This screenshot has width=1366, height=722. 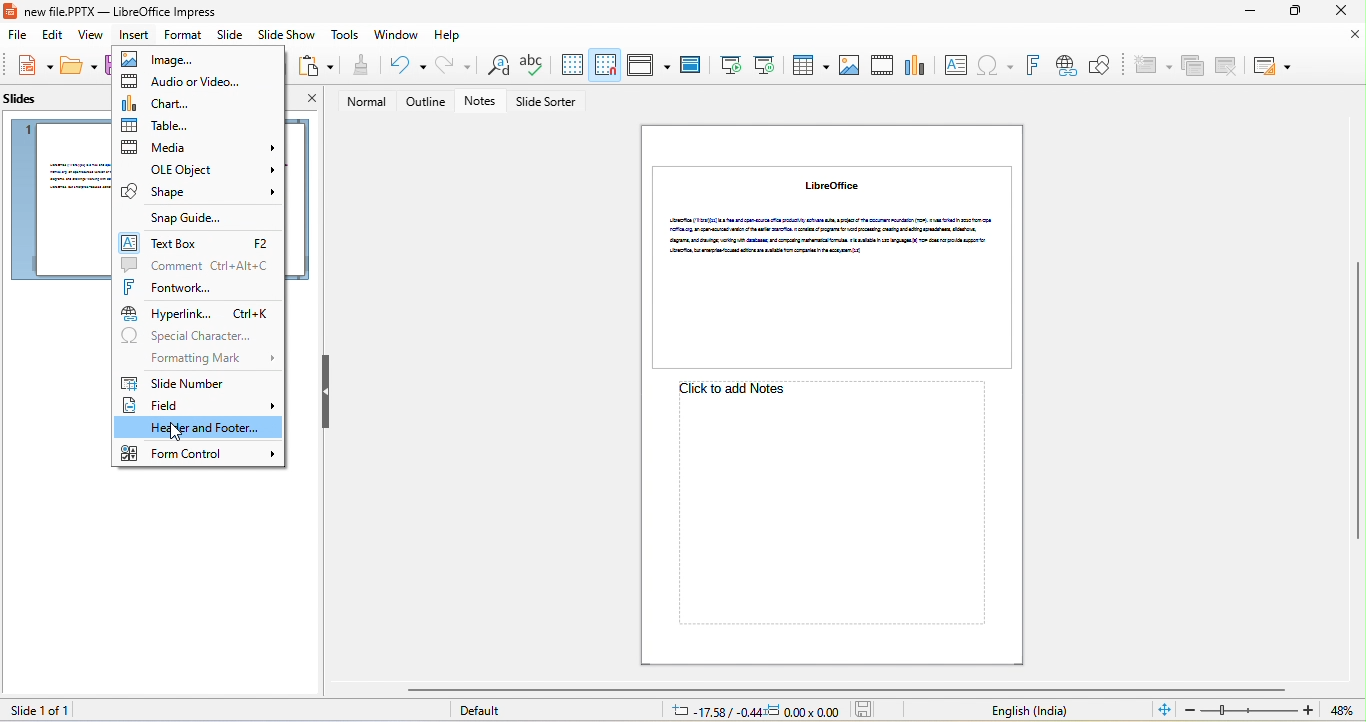 What do you see at coordinates (287, 37) in the screenshot?
I see `slide show` at bounding box center [287, 37].